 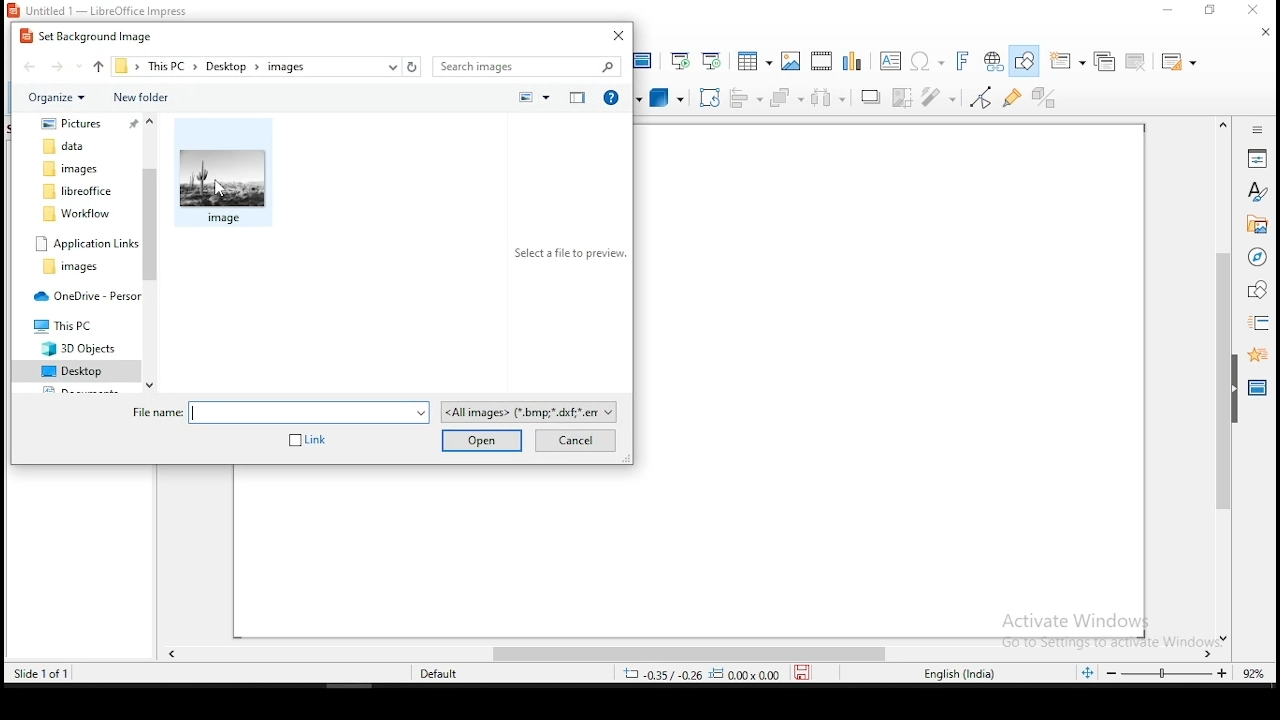 I want to click on delete slide, so click(x=1136, y=61).